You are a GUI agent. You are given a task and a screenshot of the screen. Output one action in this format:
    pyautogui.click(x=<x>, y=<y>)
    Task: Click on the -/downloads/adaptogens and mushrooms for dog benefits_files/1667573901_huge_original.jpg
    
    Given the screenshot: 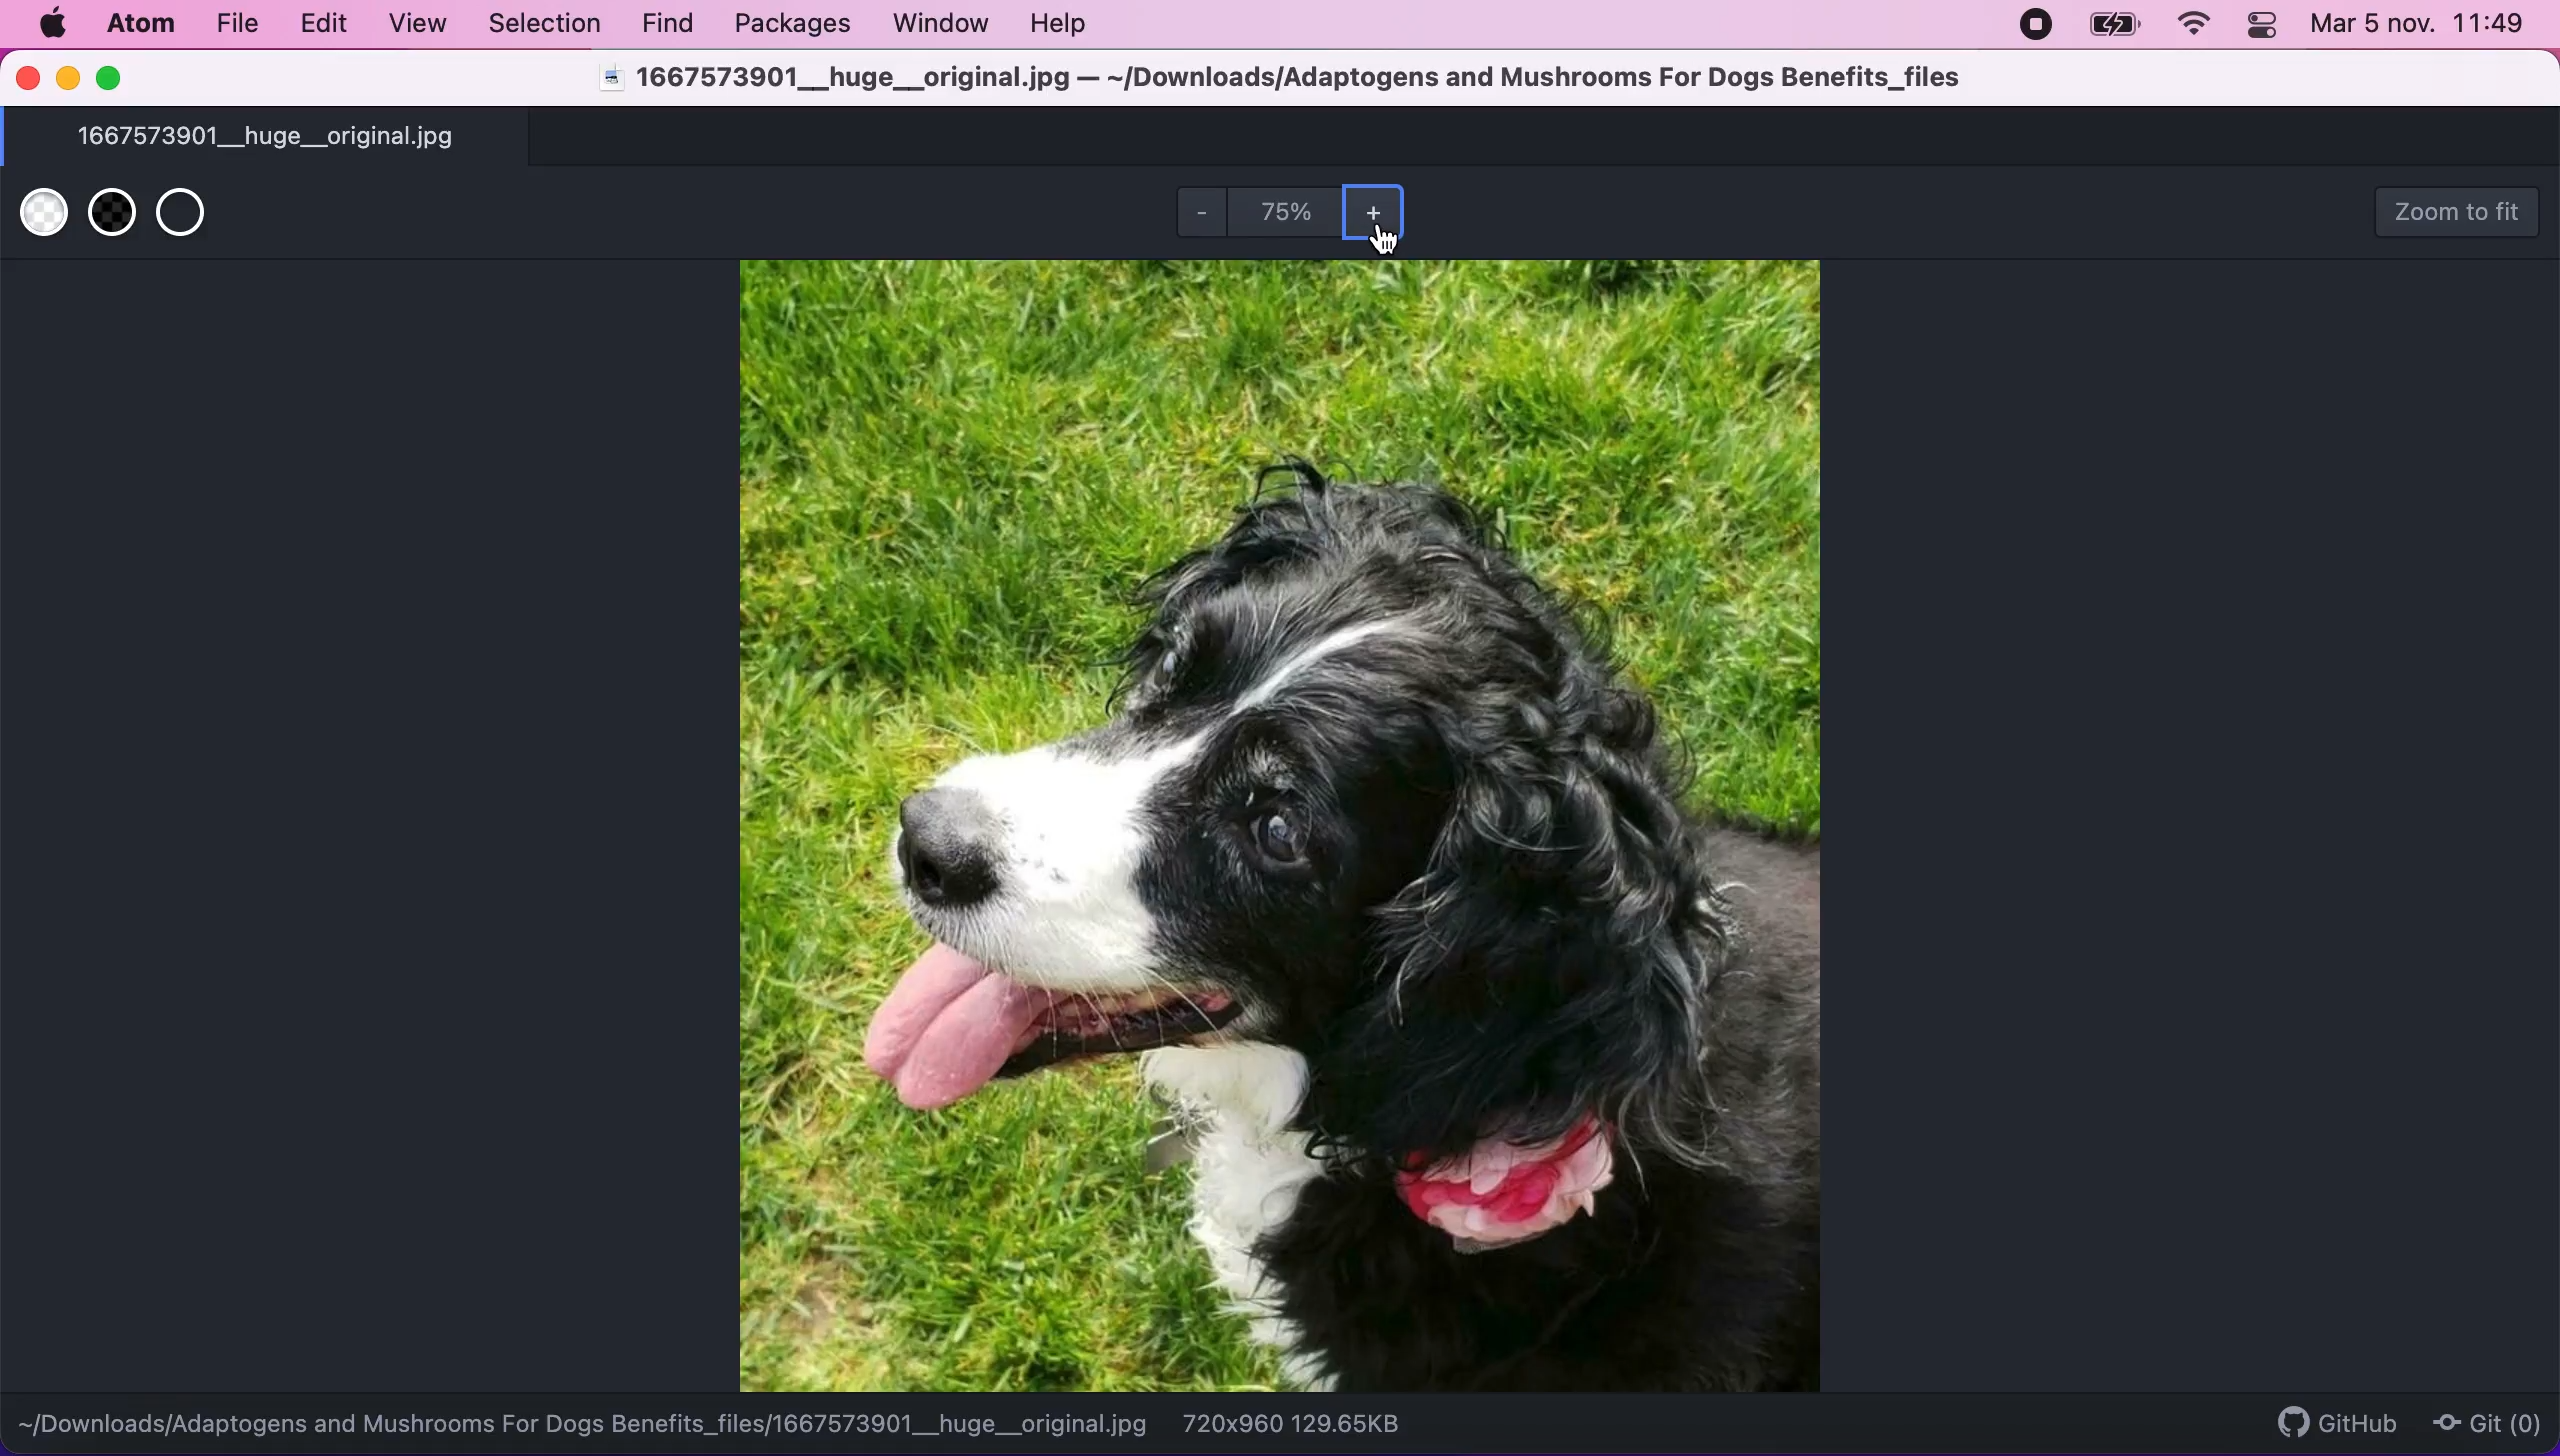 What is the action you would take?
    pyautogui.click(x=586, y=1426)
    